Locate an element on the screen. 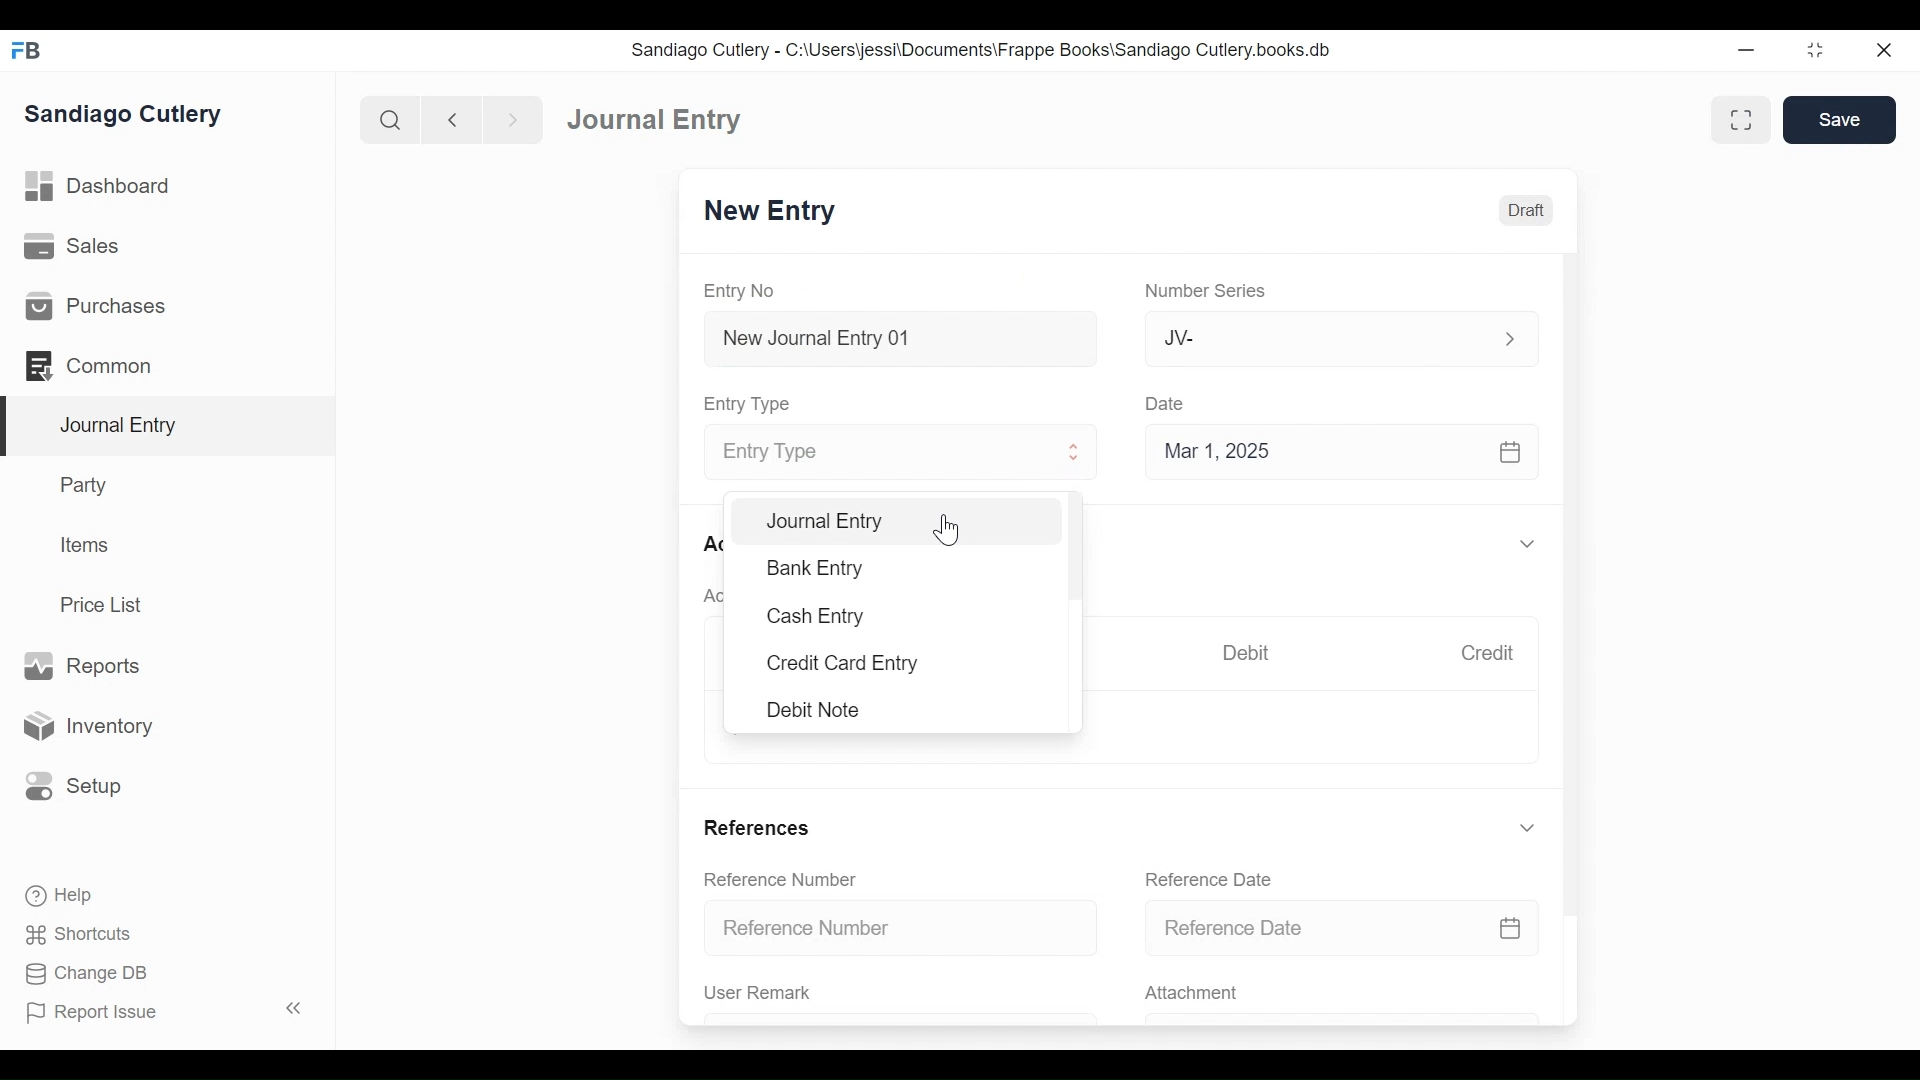  Credit is located at coordinates (1488, 653).